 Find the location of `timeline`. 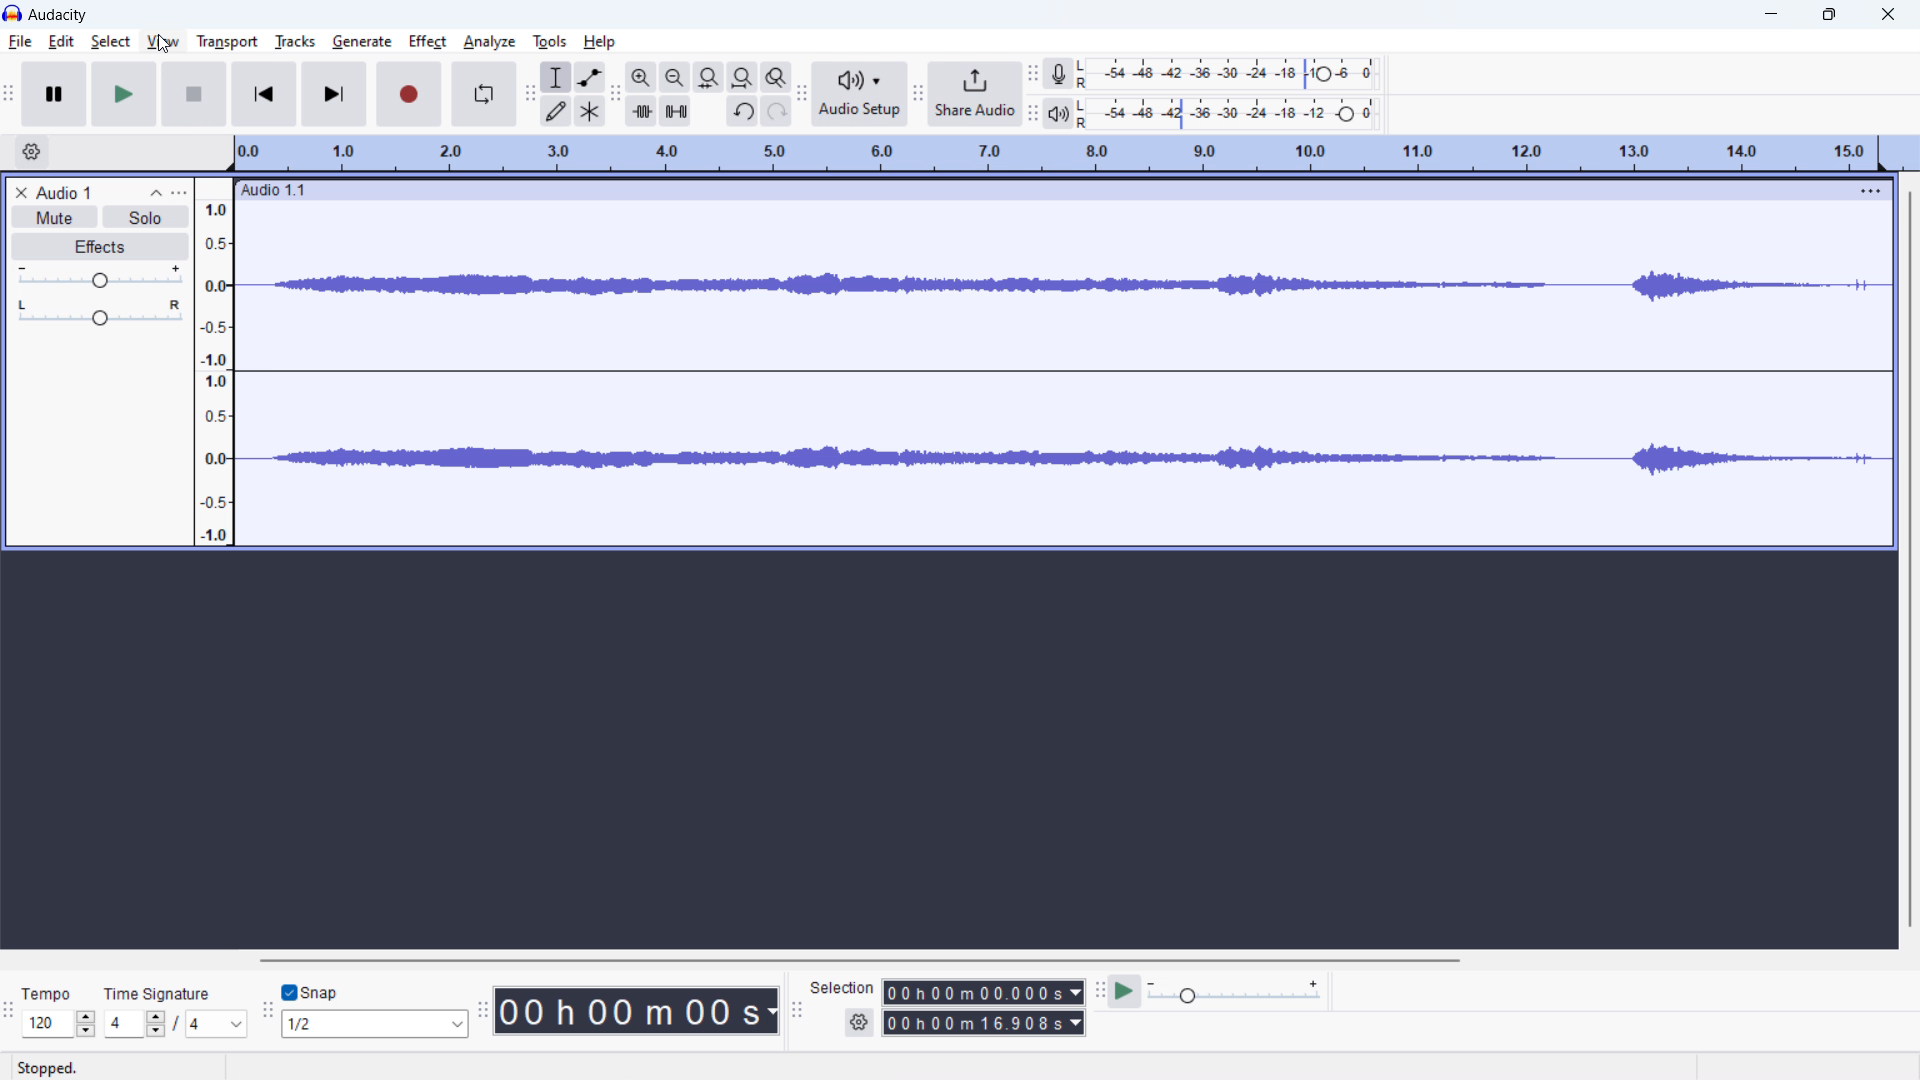

timeline is located at coordinates (1055, 154).